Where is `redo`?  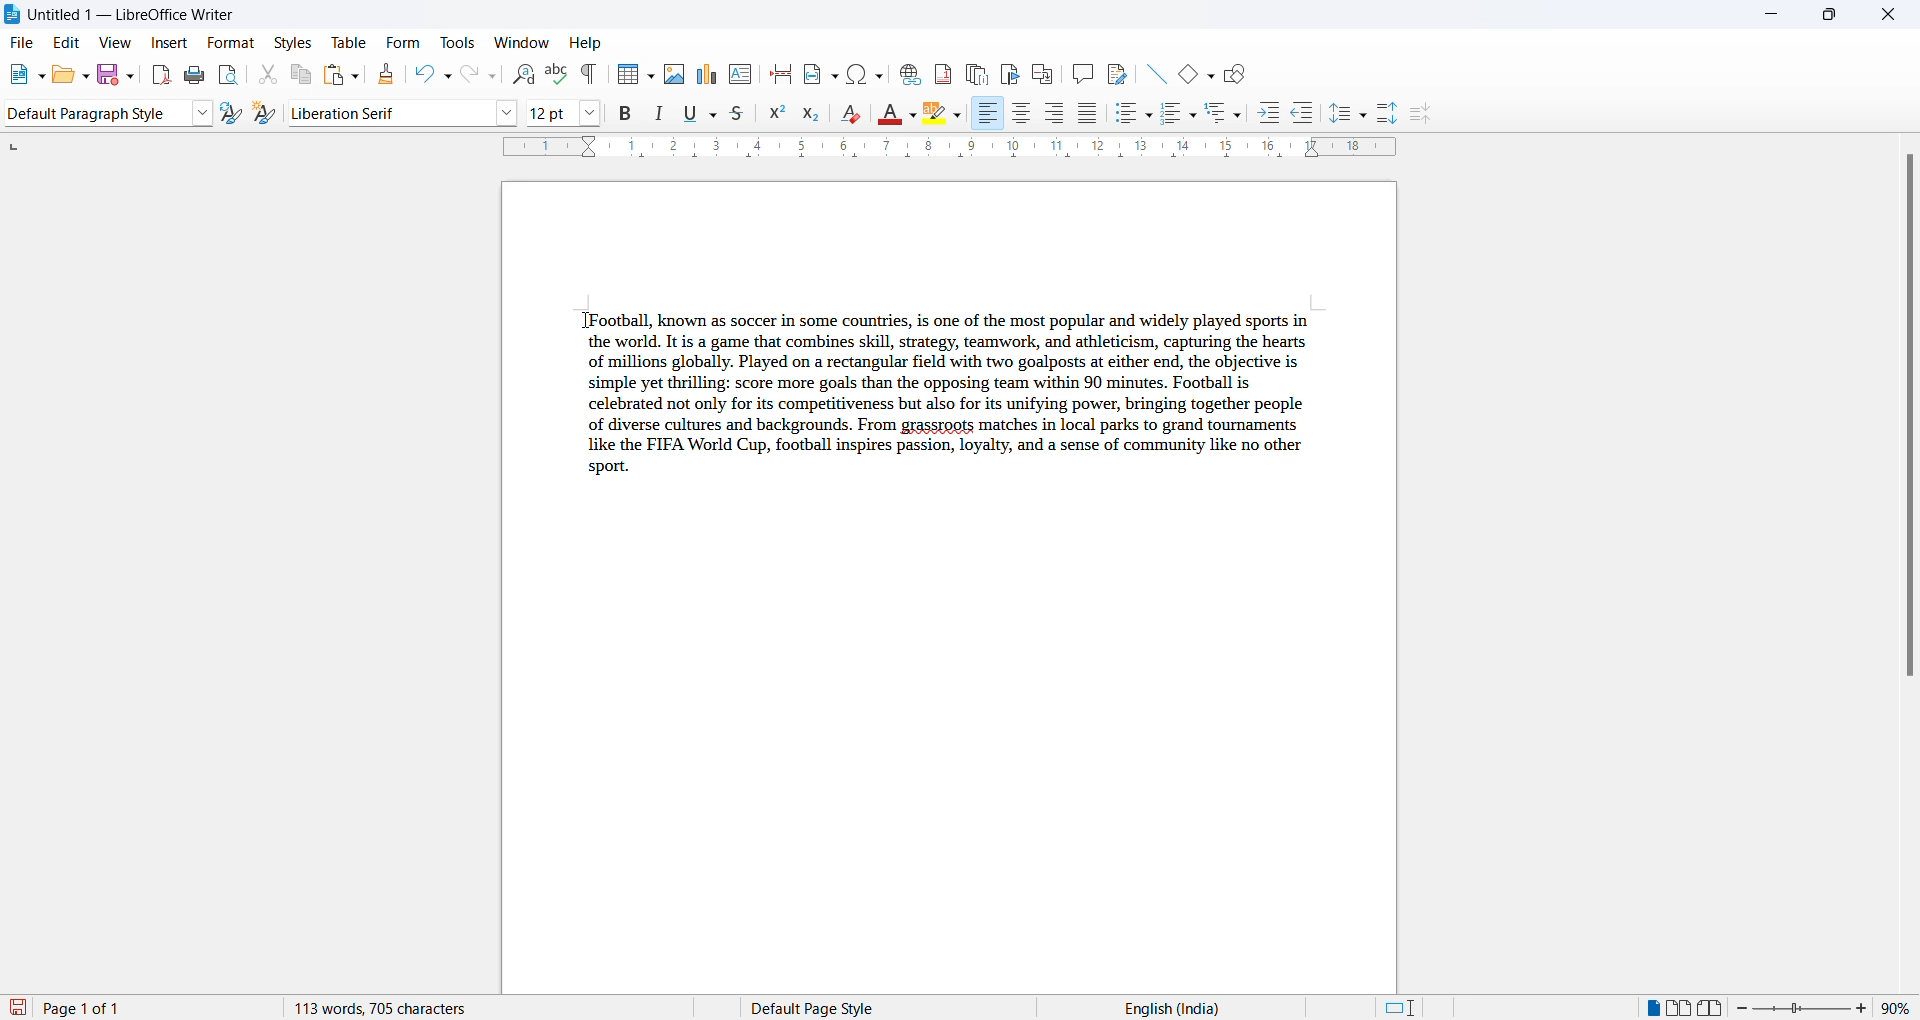 redo is located at coordinates (481, 75).